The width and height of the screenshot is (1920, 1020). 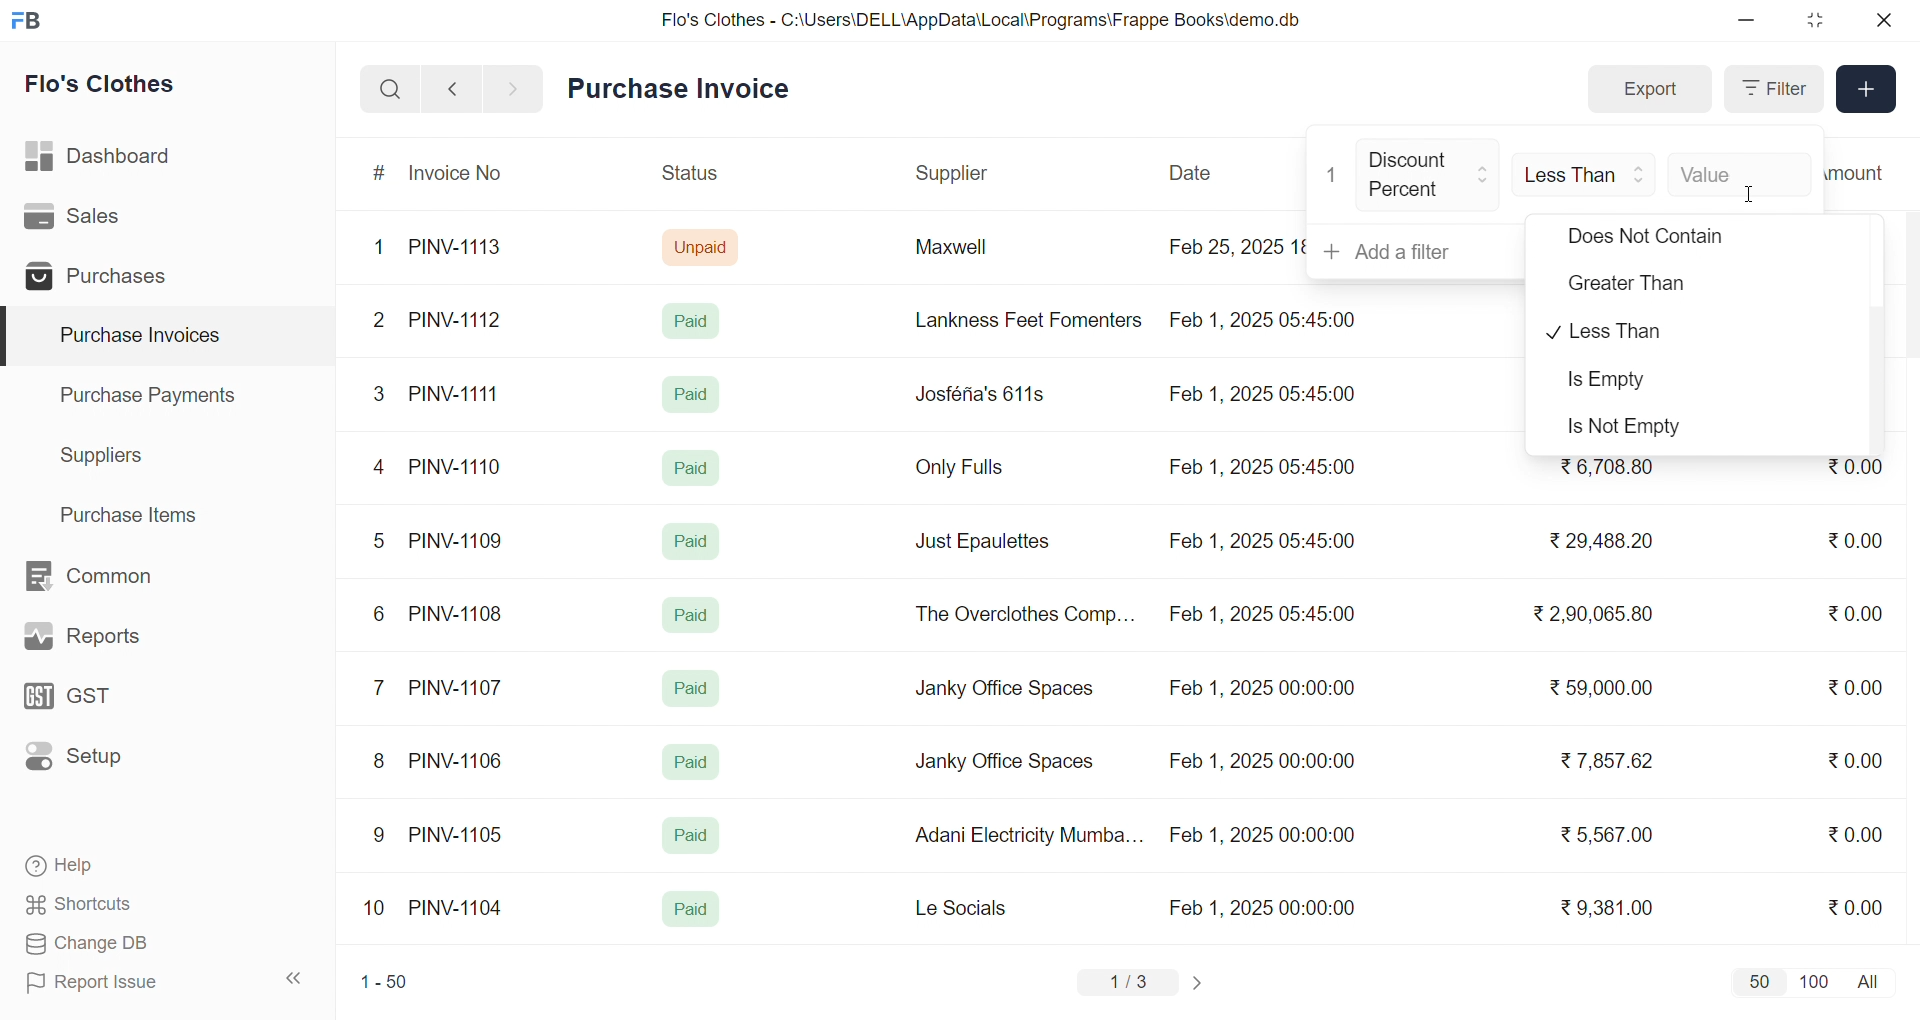 What do you see at coordinates (295, 979) in the screenshot?
I see `collapse sidebar` at bounding box center [295, 979].